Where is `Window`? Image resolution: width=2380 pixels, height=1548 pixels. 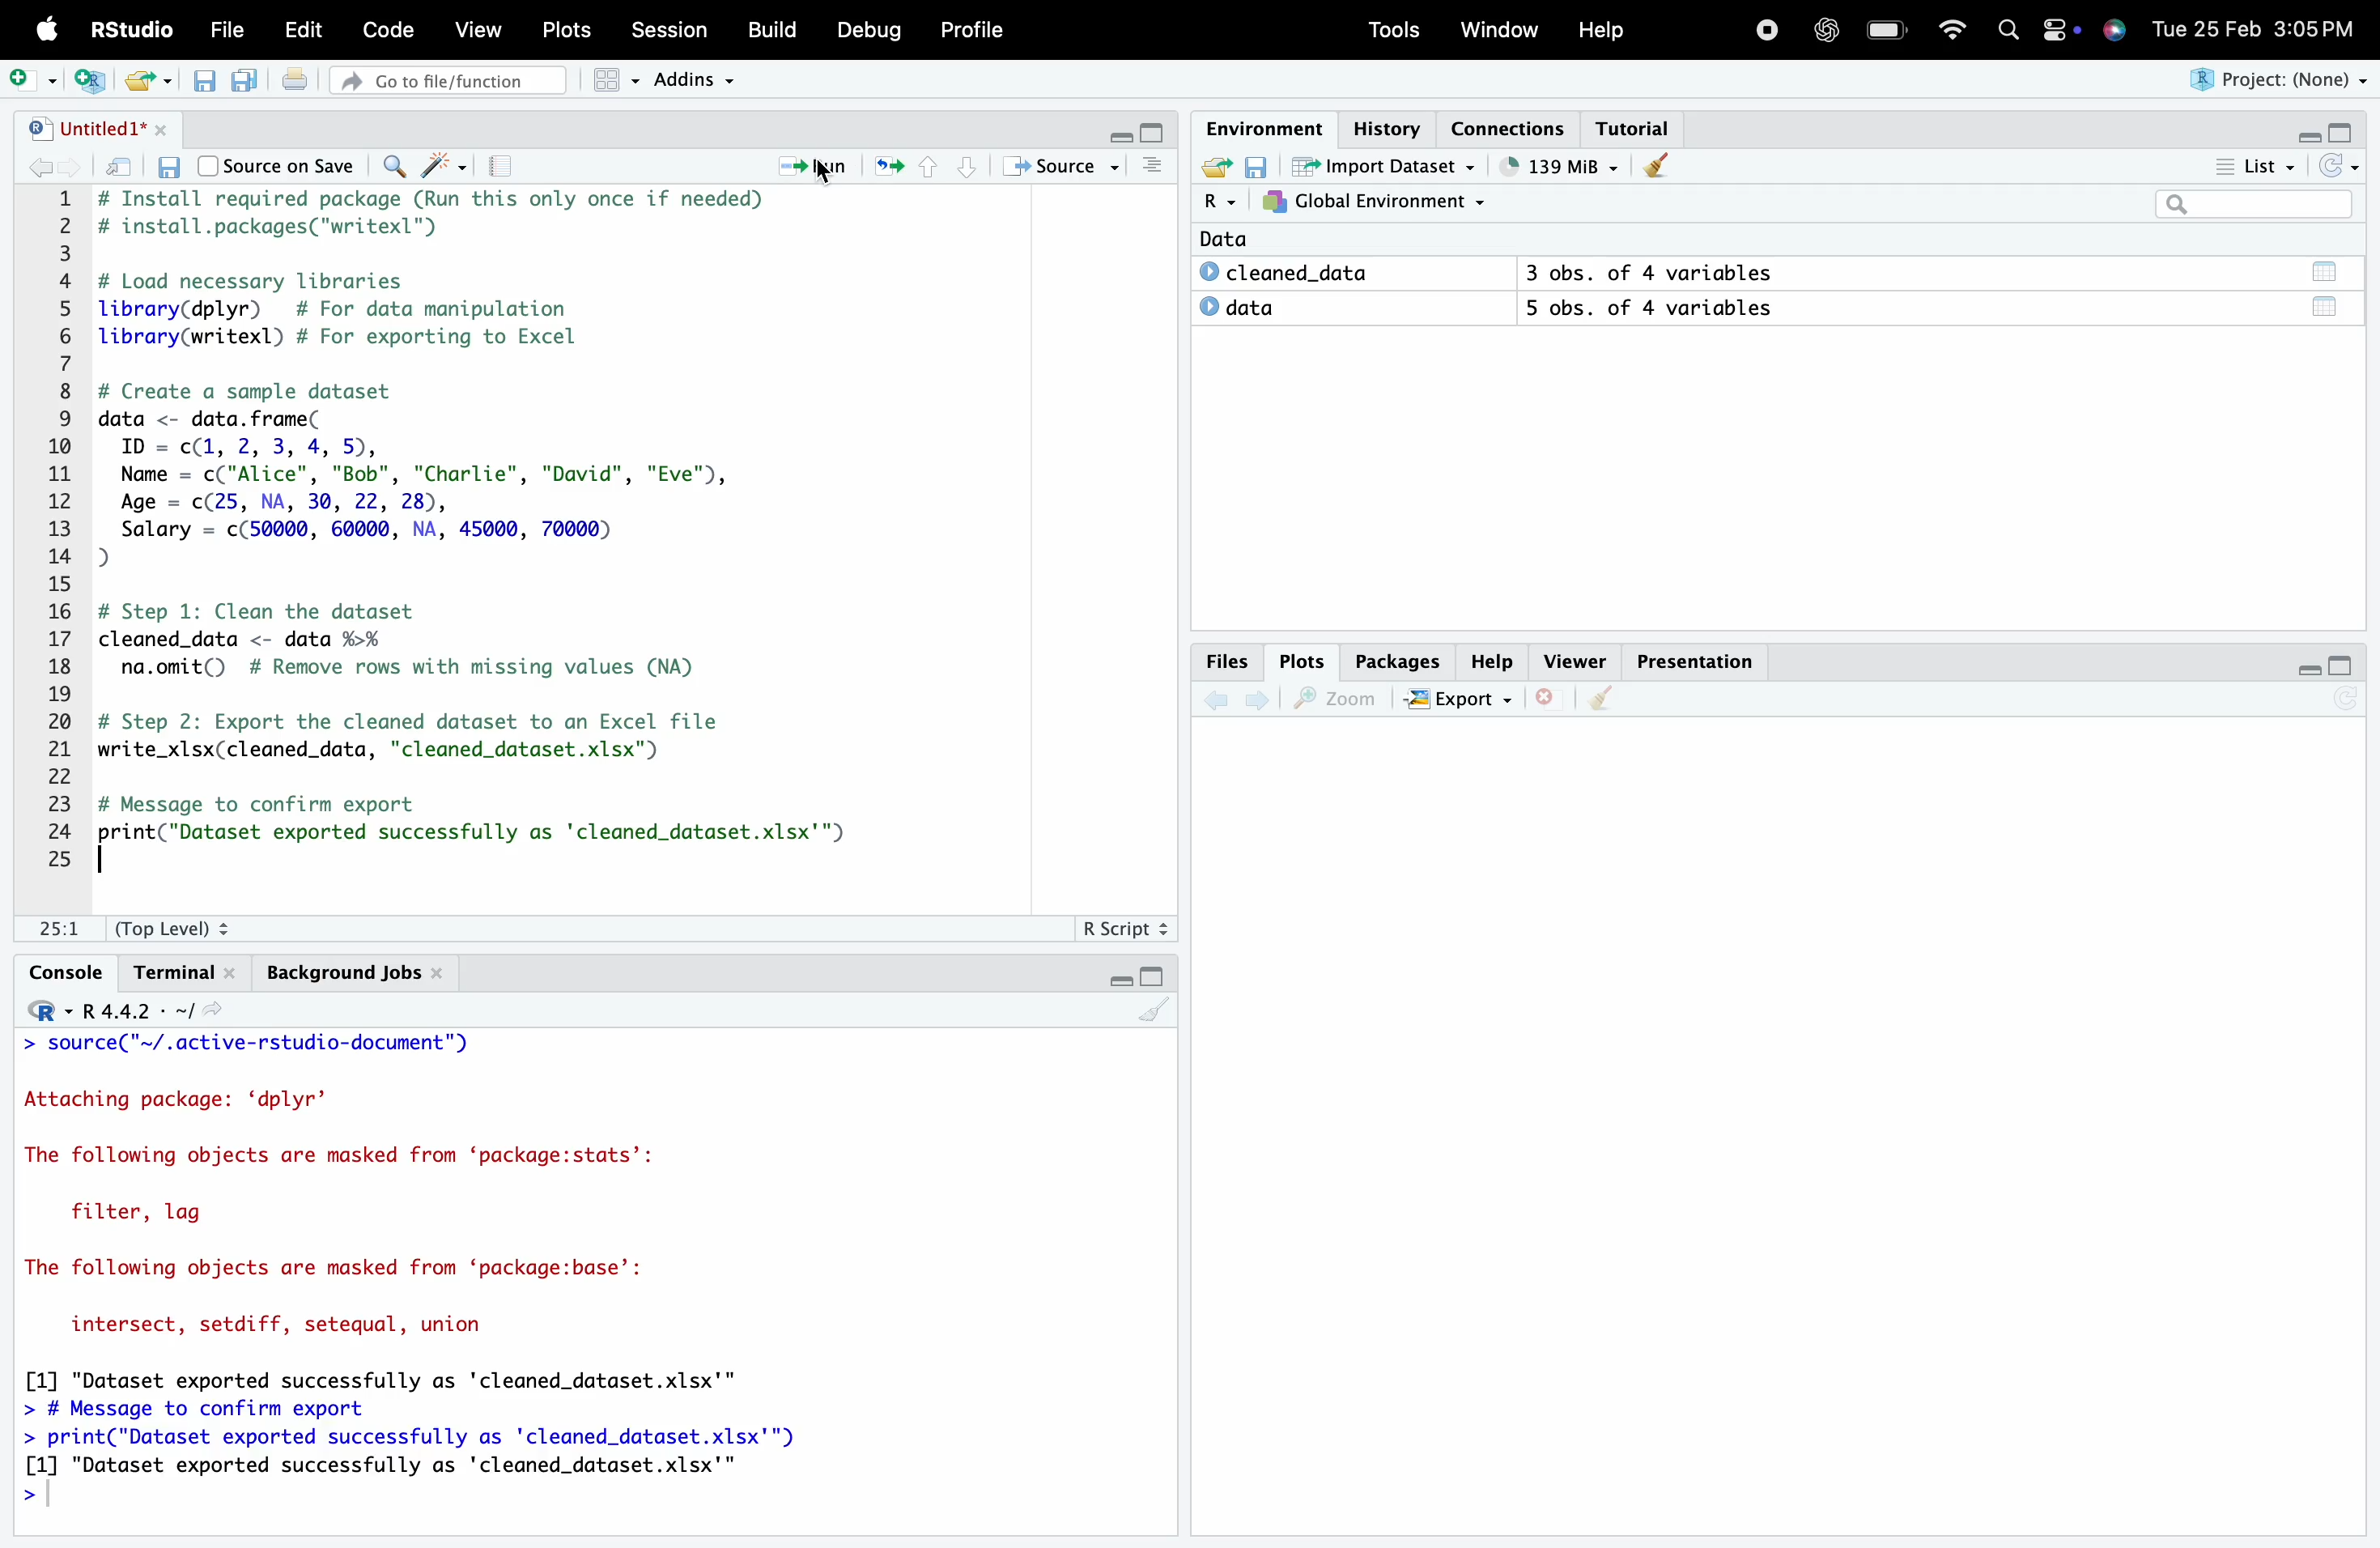
Window is located at coordinates (1503, 32).